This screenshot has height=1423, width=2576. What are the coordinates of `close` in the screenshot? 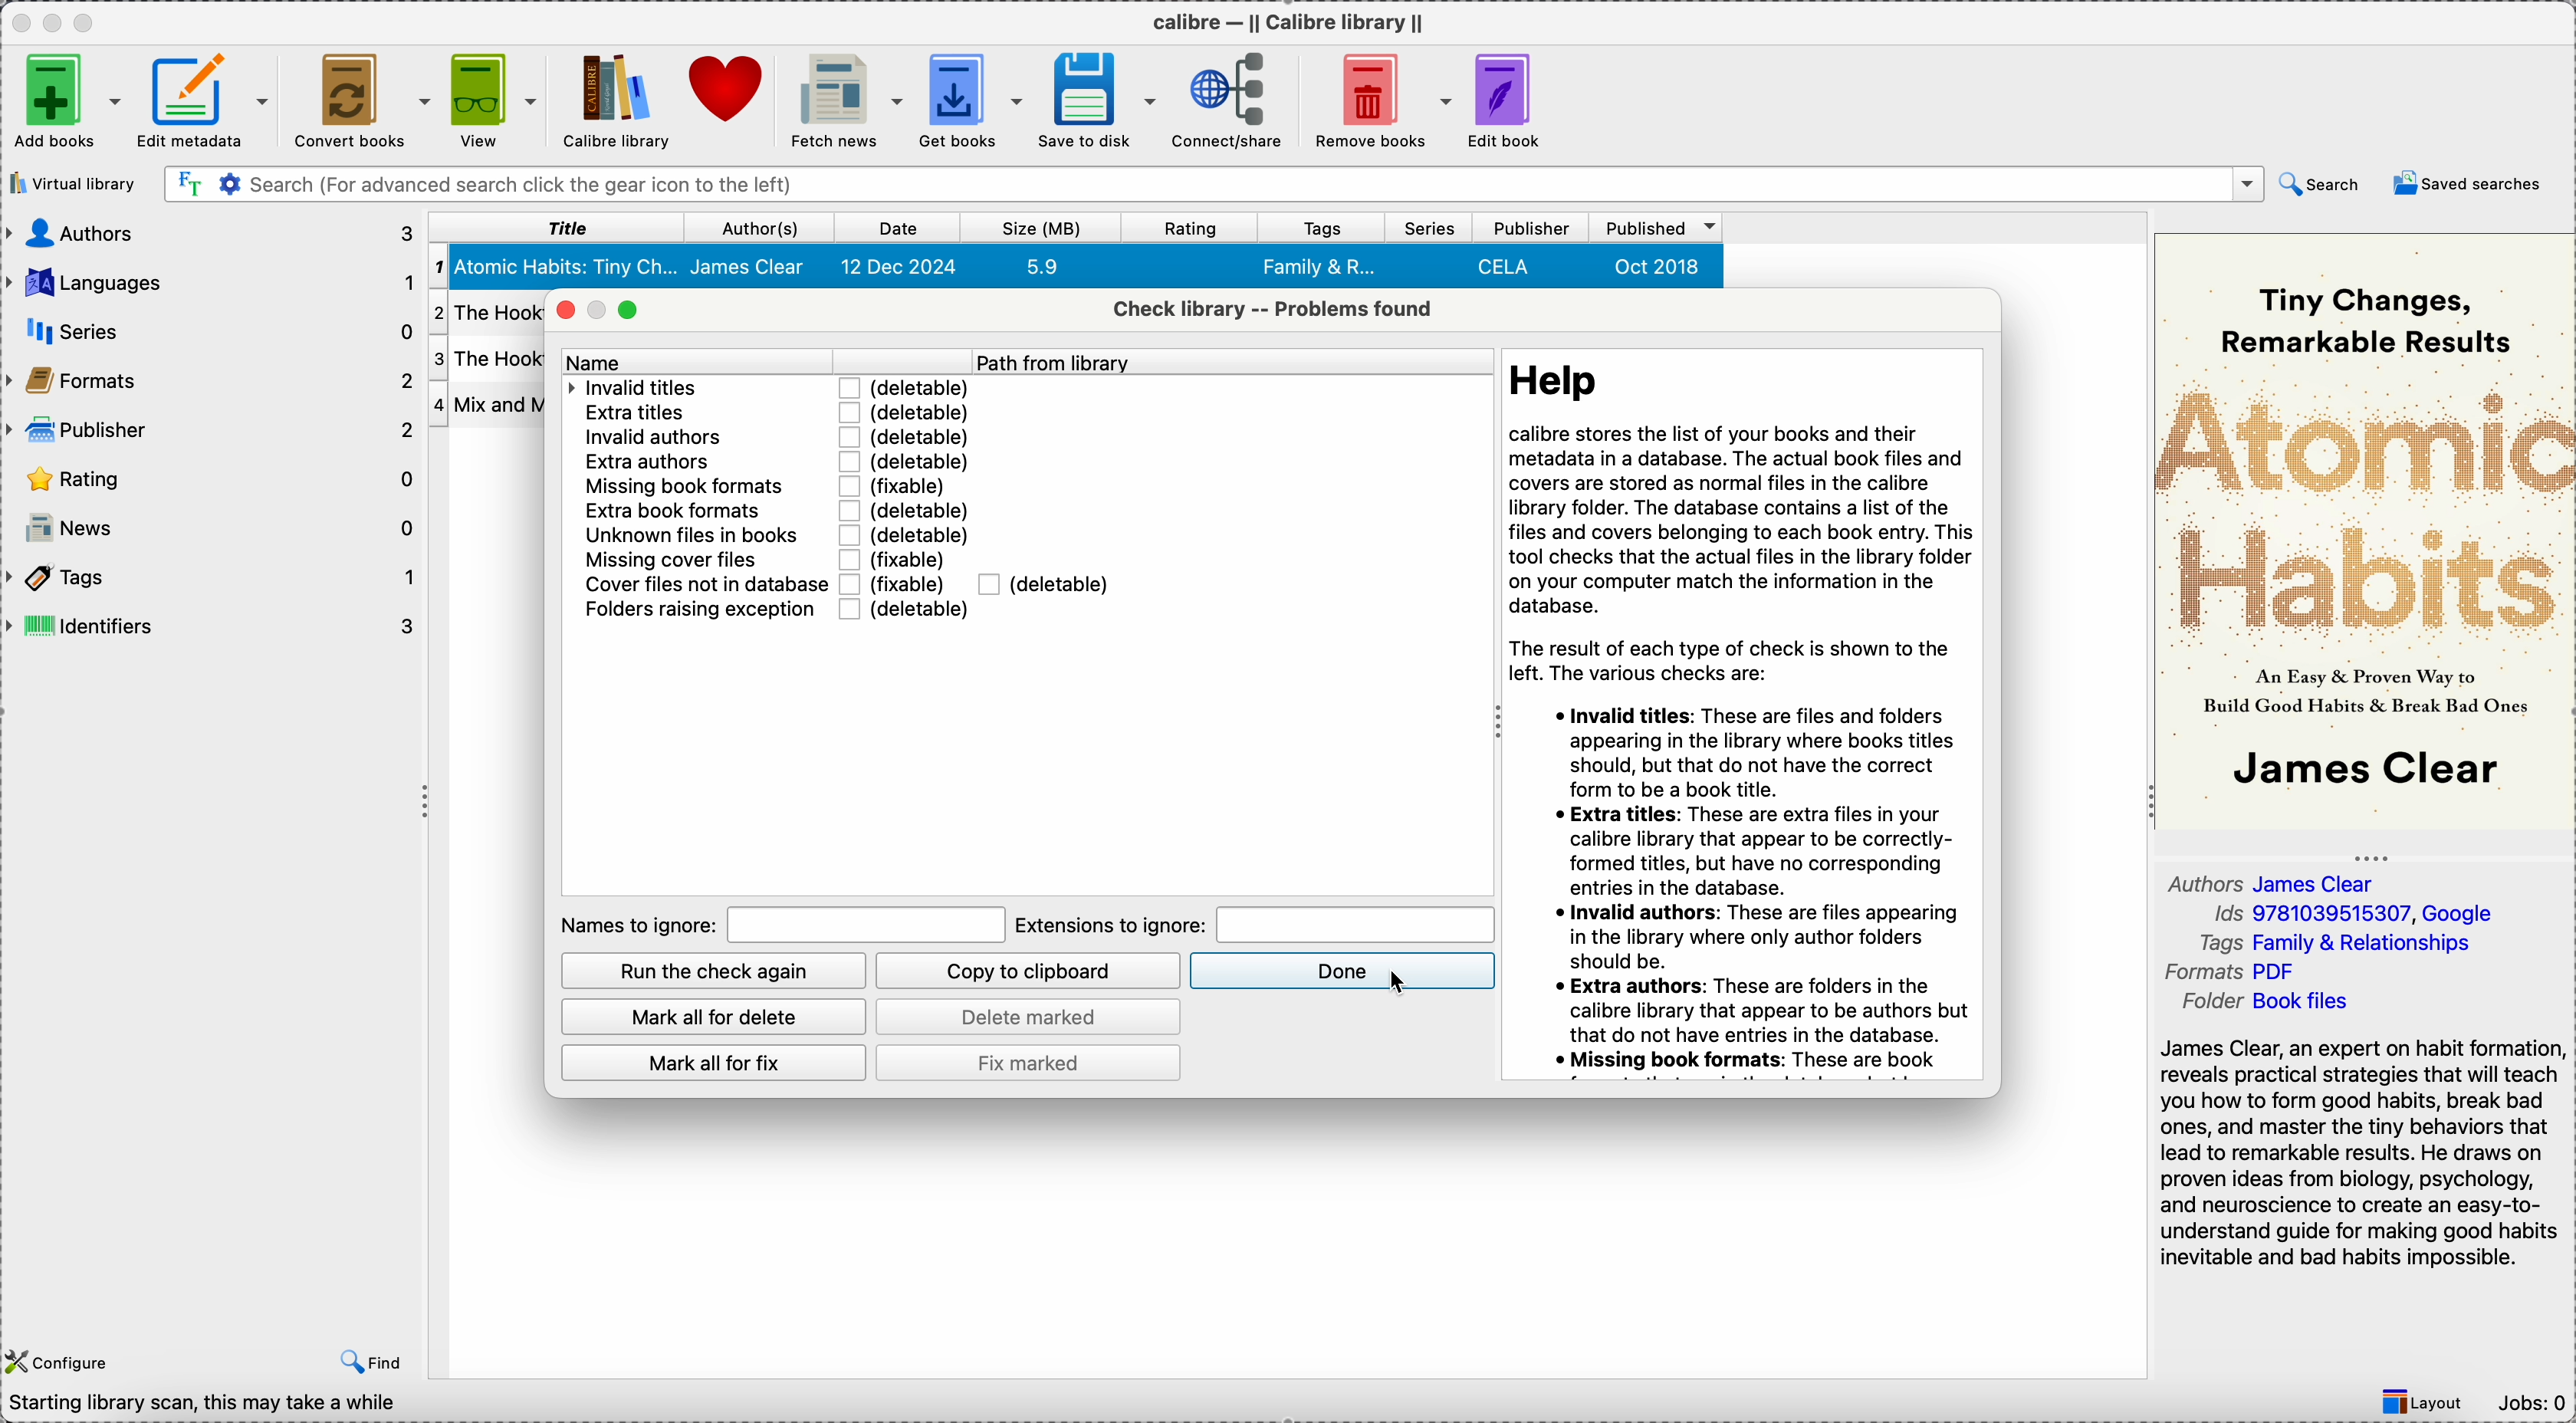 It's located at (560, 310).